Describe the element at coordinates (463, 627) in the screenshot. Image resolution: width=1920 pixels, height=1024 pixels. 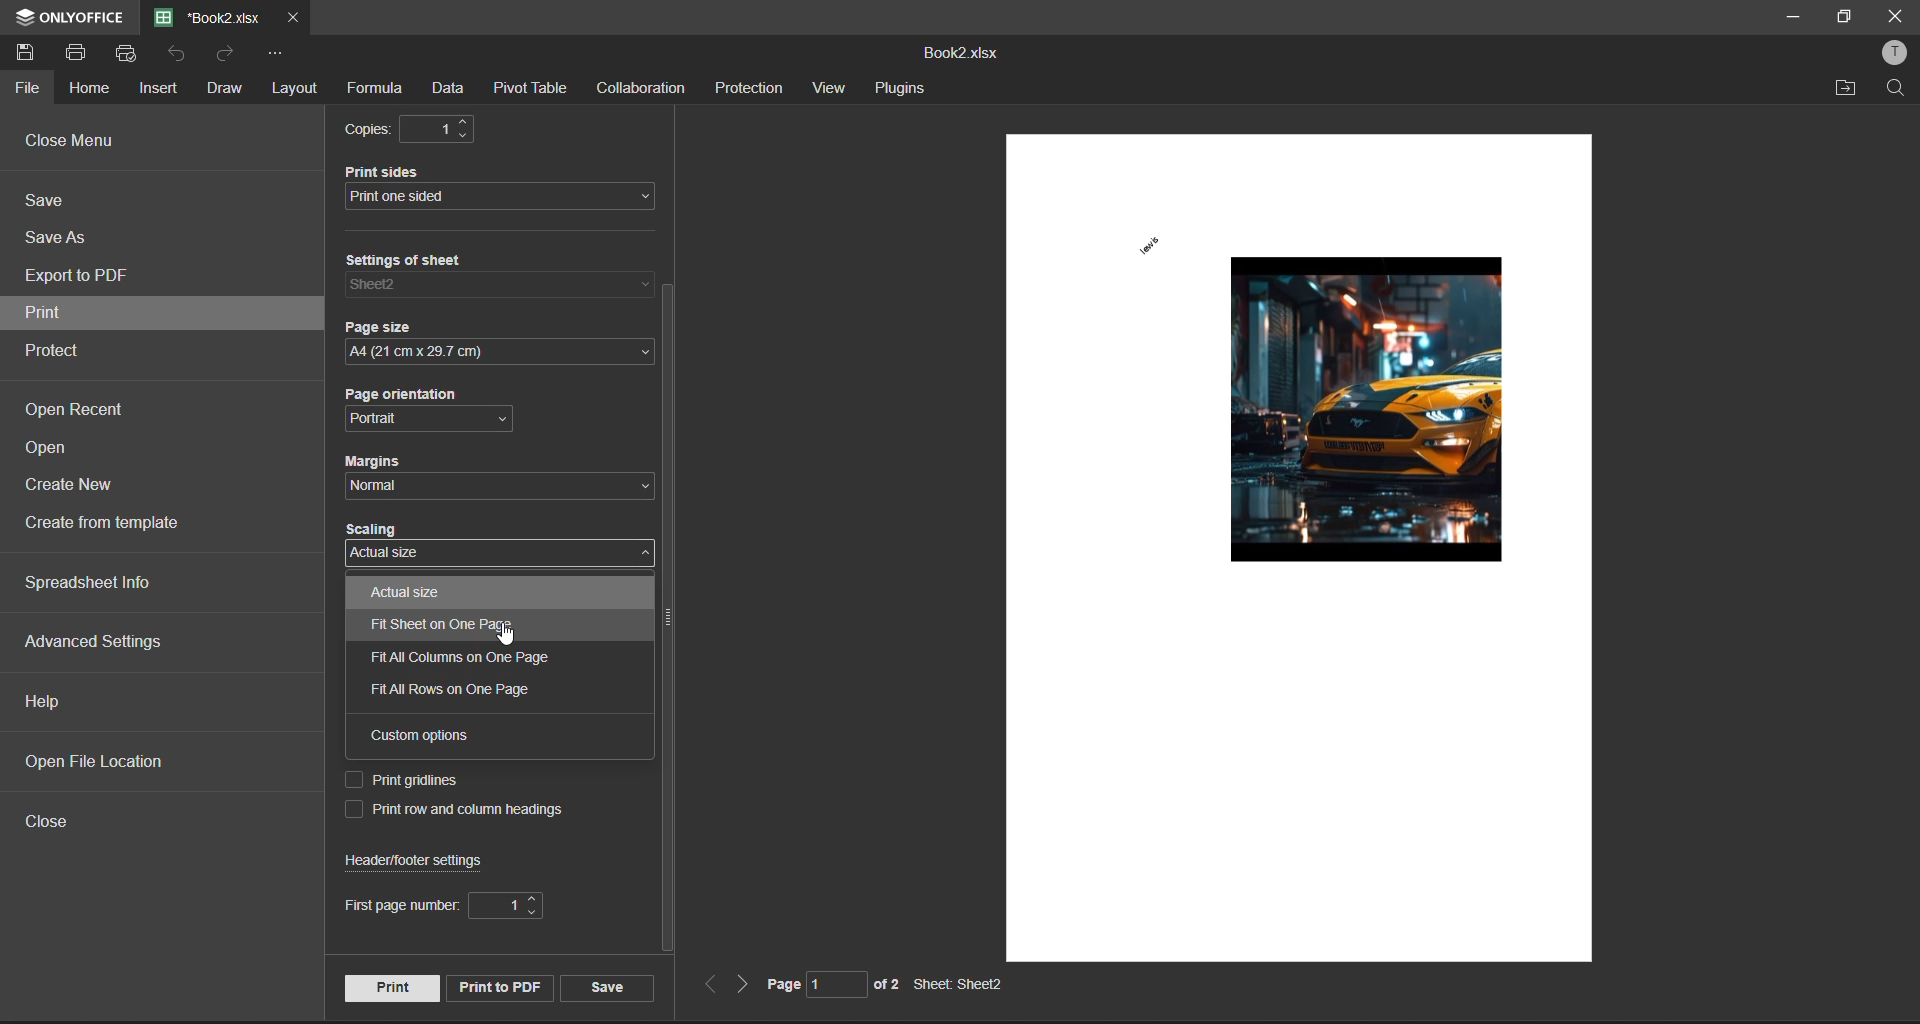
I see `fit sheet in one page` at that location.